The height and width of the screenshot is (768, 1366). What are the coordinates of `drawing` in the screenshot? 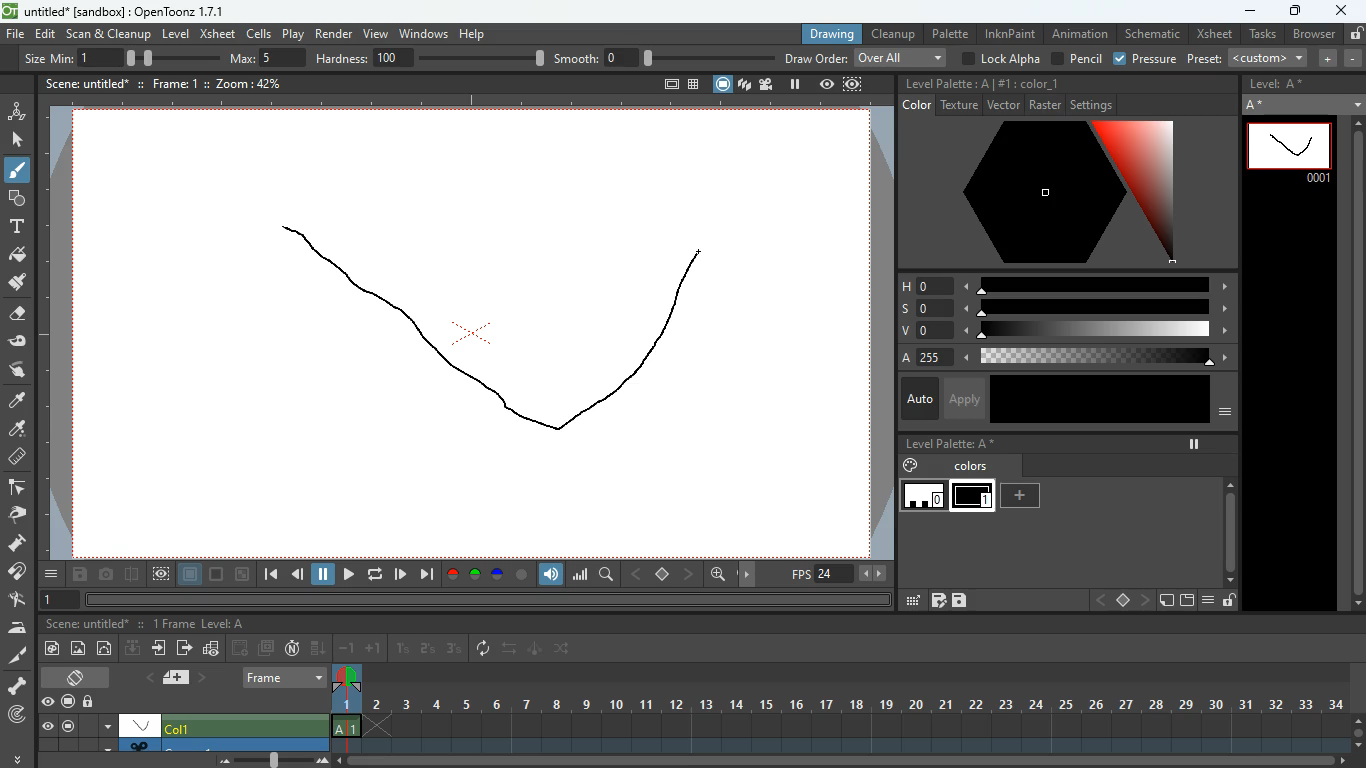 It's located at (826, 34).